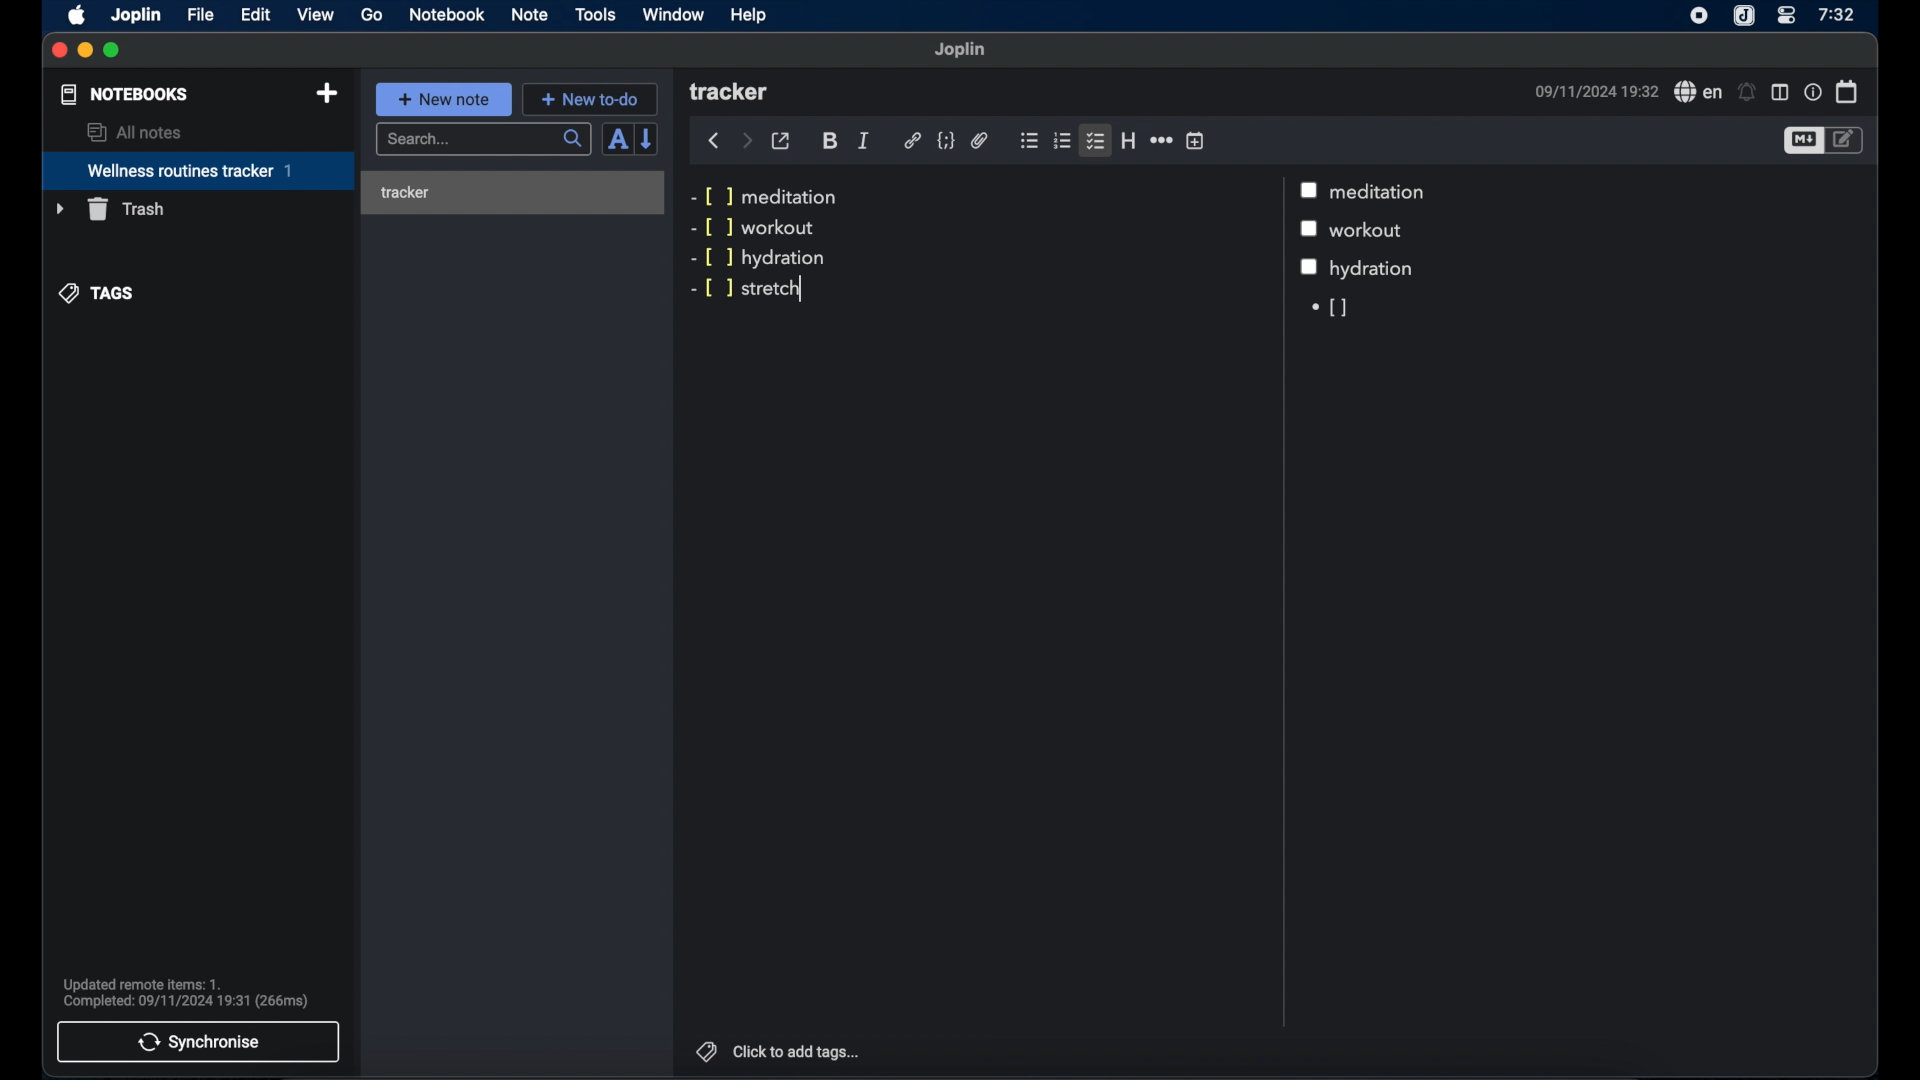 The width and height of the screenshot is (1920, 1080). I want to click on -[ ] hydration, so click(759, 258).